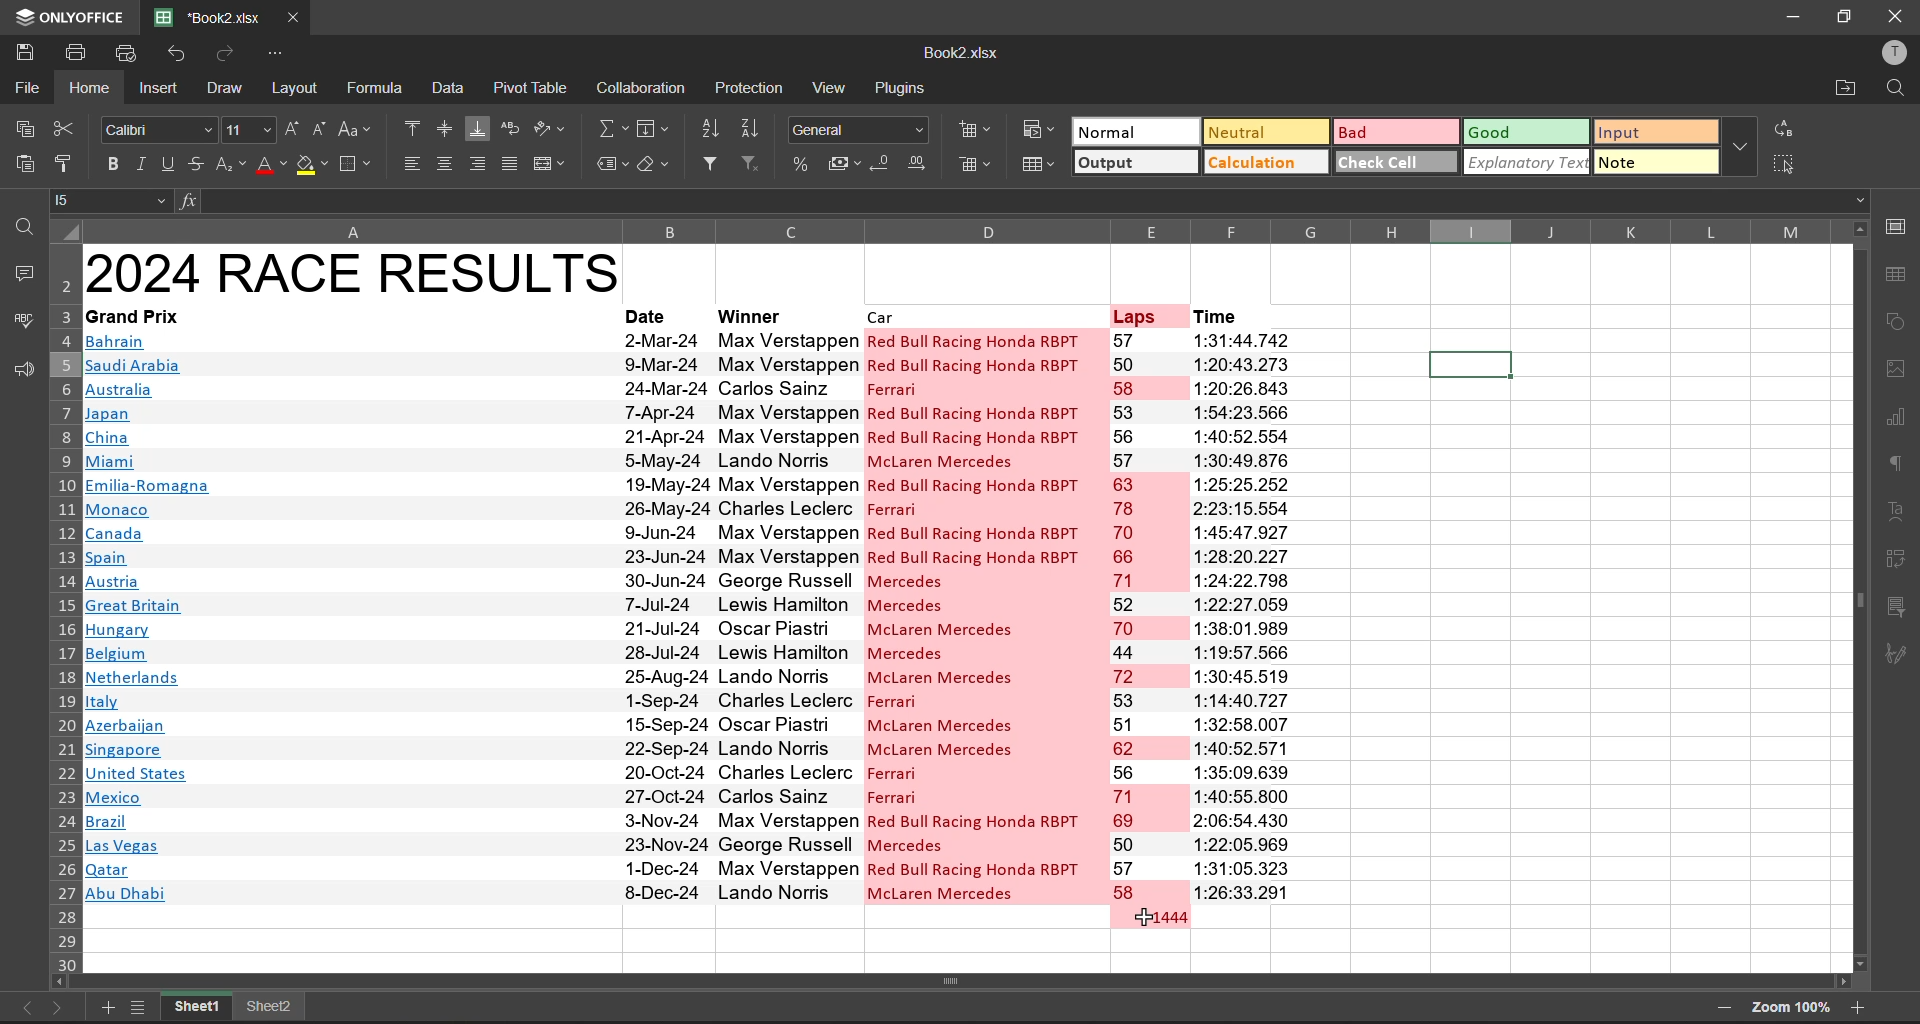 The height and width of the screenshot is (1024, 1920). I want to click on column name, so click(954, 230).